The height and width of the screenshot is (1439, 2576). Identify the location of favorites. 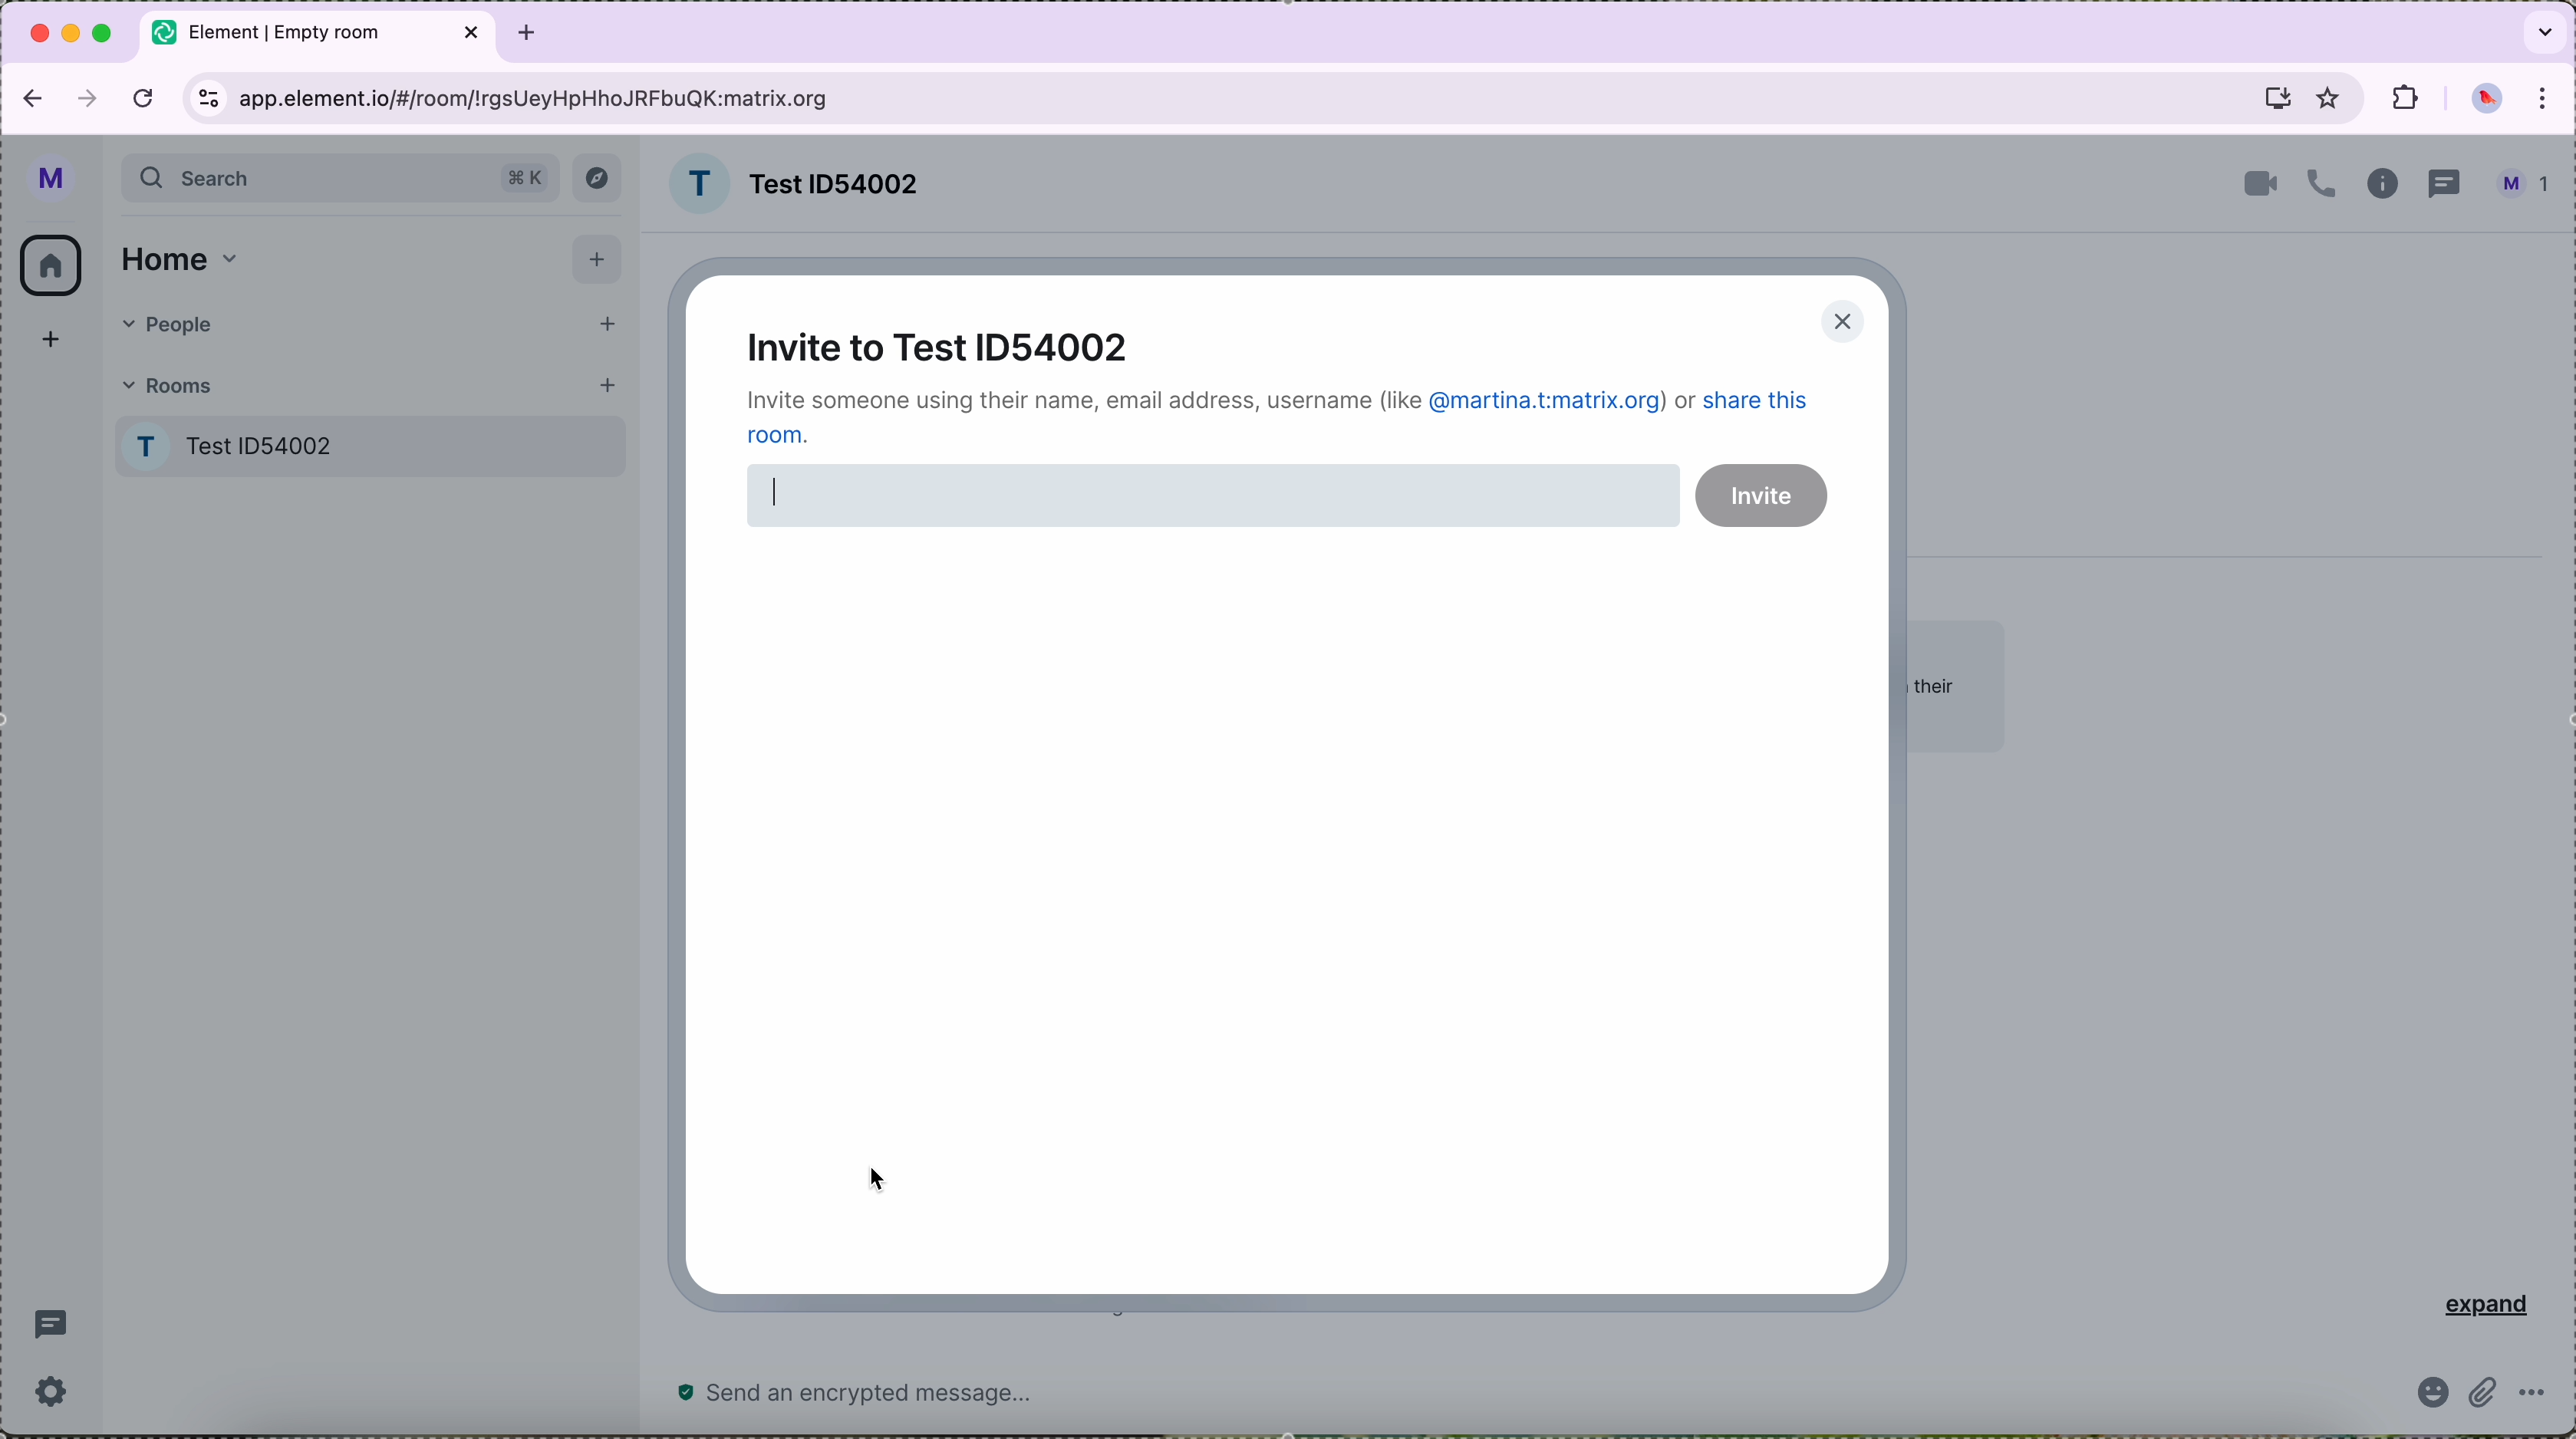
(2328, 98).